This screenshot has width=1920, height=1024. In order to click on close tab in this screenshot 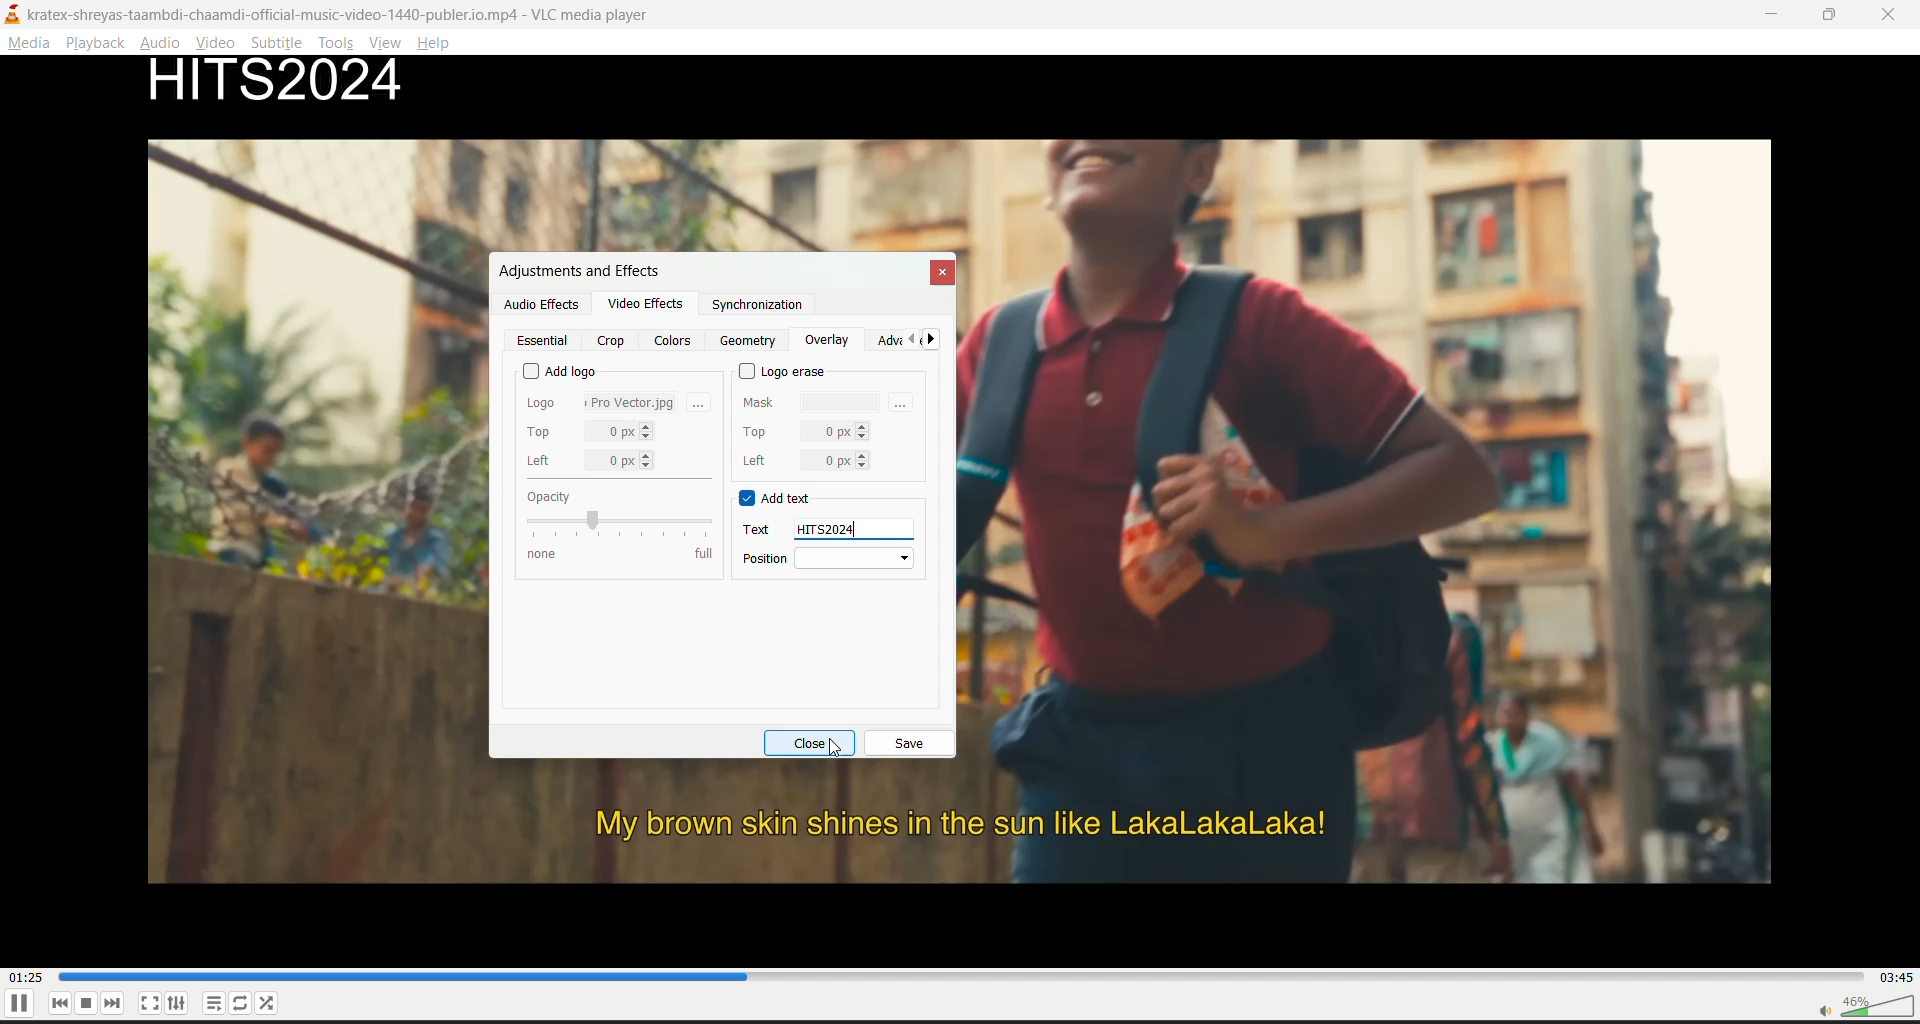, I will do `click(940, 273)`.